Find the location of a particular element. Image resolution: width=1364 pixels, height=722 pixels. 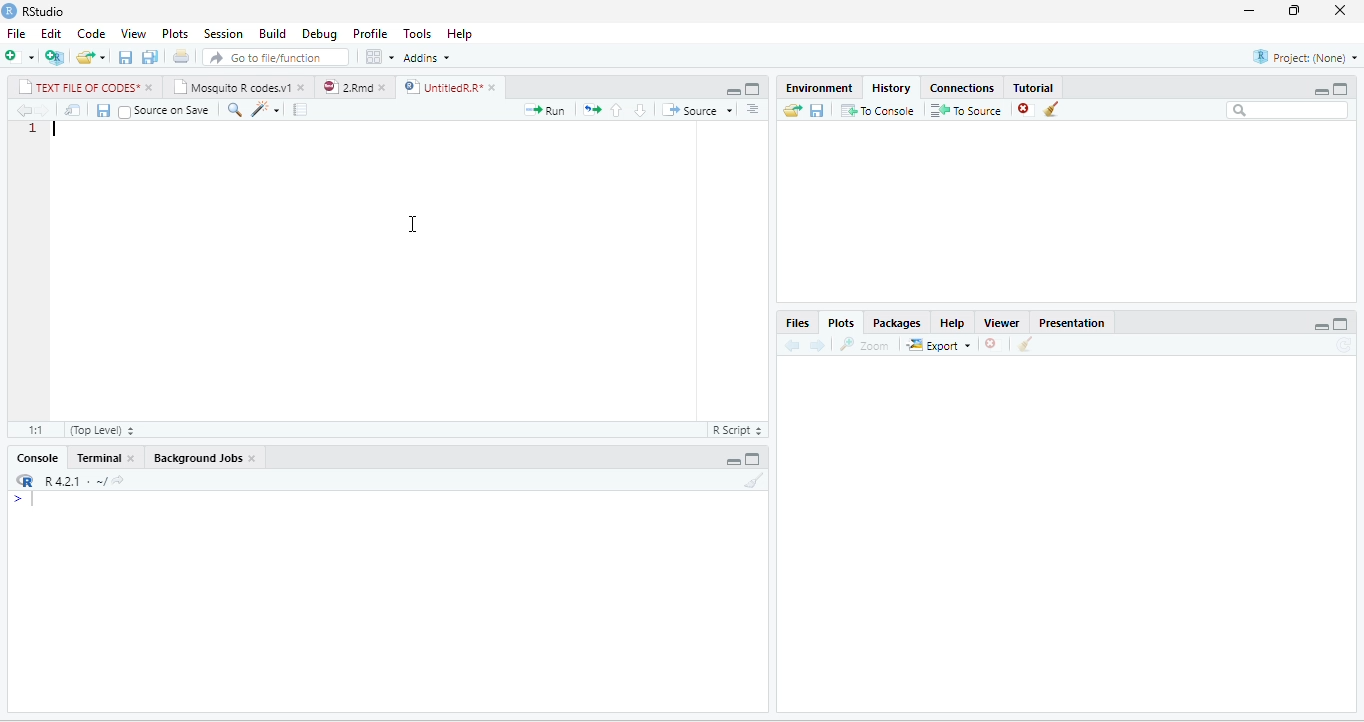

close is located at coordinates (151, 87).